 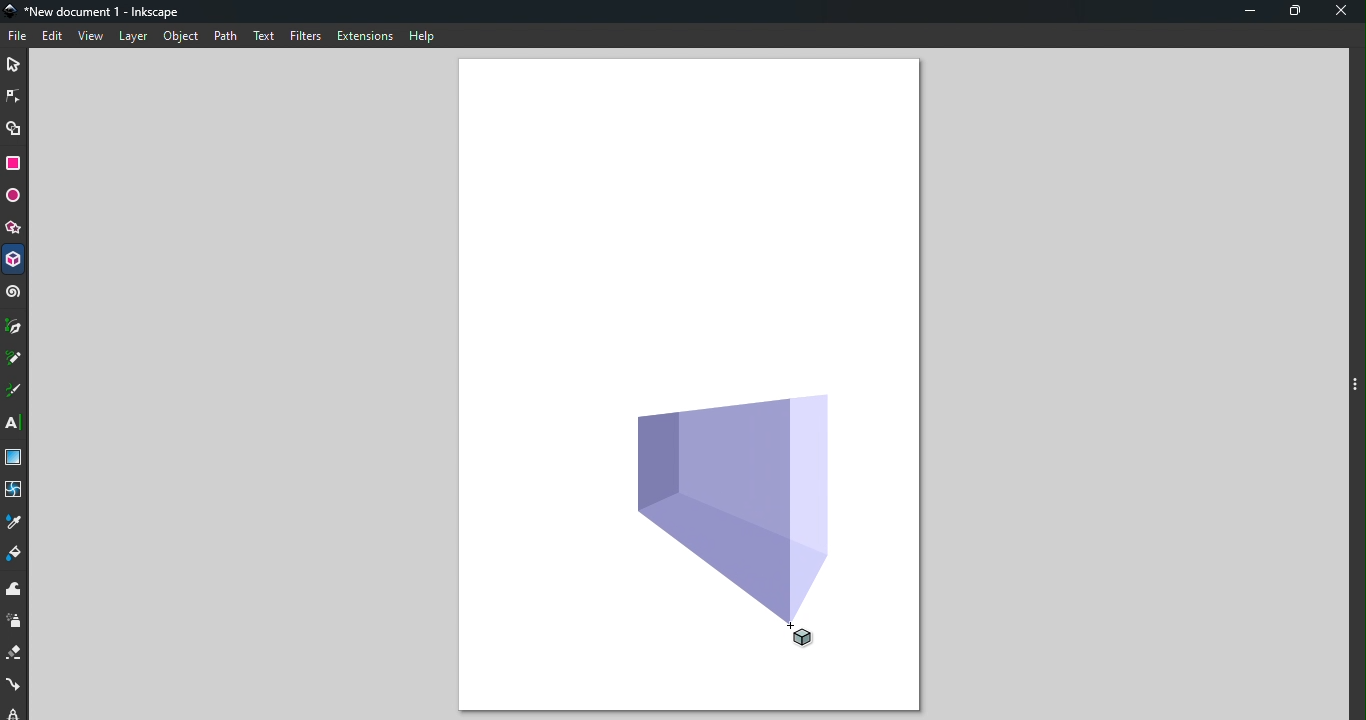 I want to click on Cursor, so click(x=816, y=636).